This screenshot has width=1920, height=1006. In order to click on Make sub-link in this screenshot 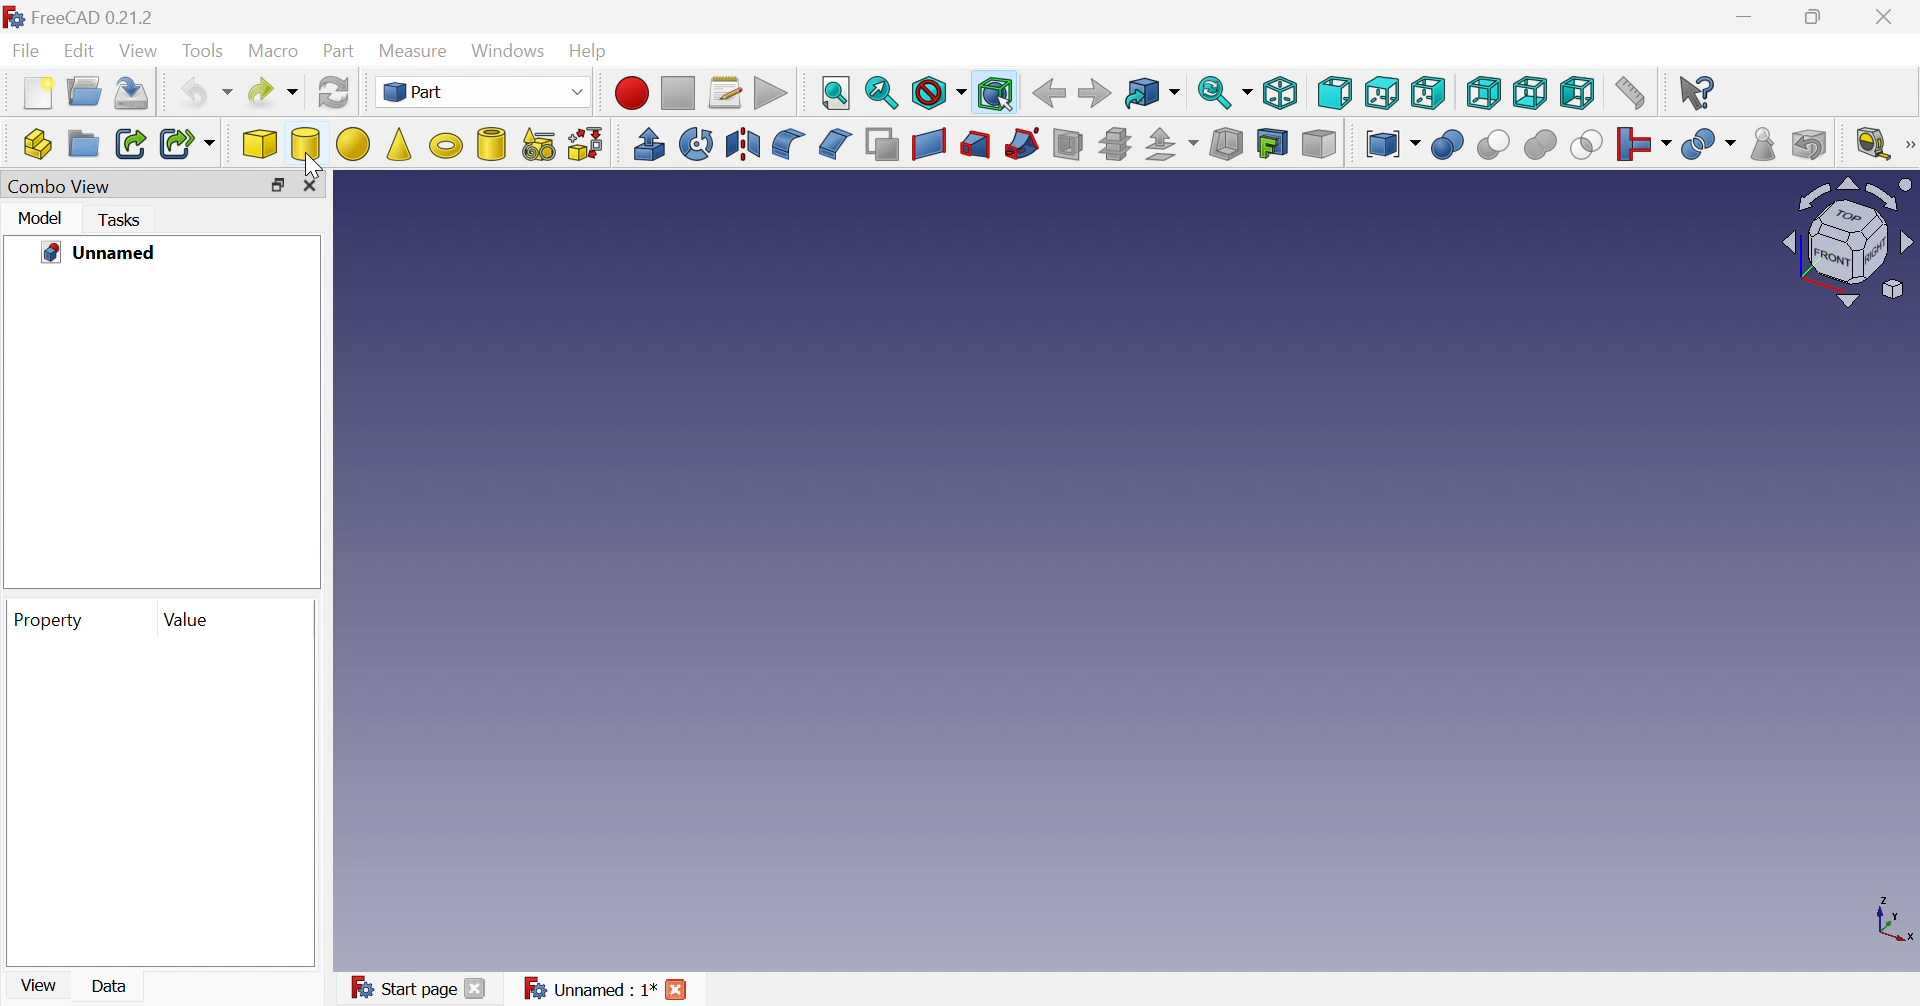, I will do `click(187, 143)`.